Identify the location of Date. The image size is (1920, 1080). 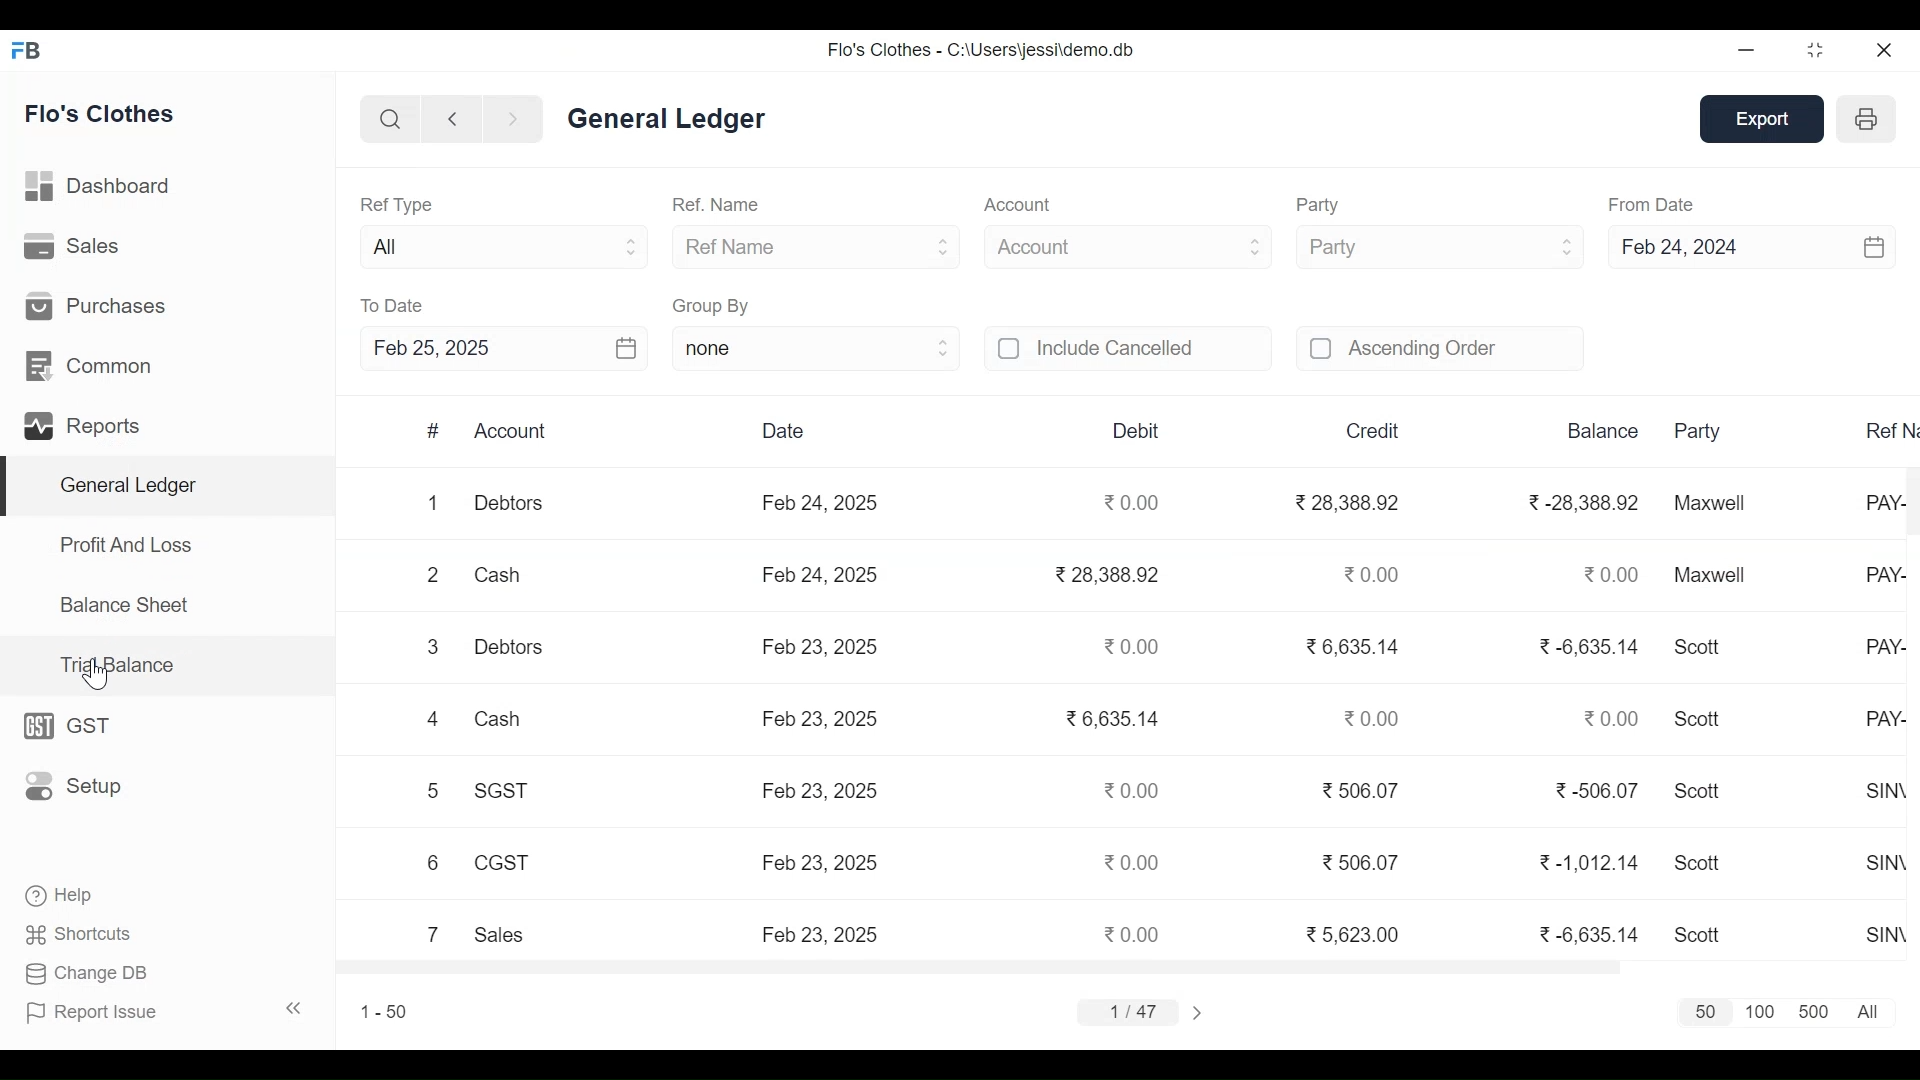
(793, 432).